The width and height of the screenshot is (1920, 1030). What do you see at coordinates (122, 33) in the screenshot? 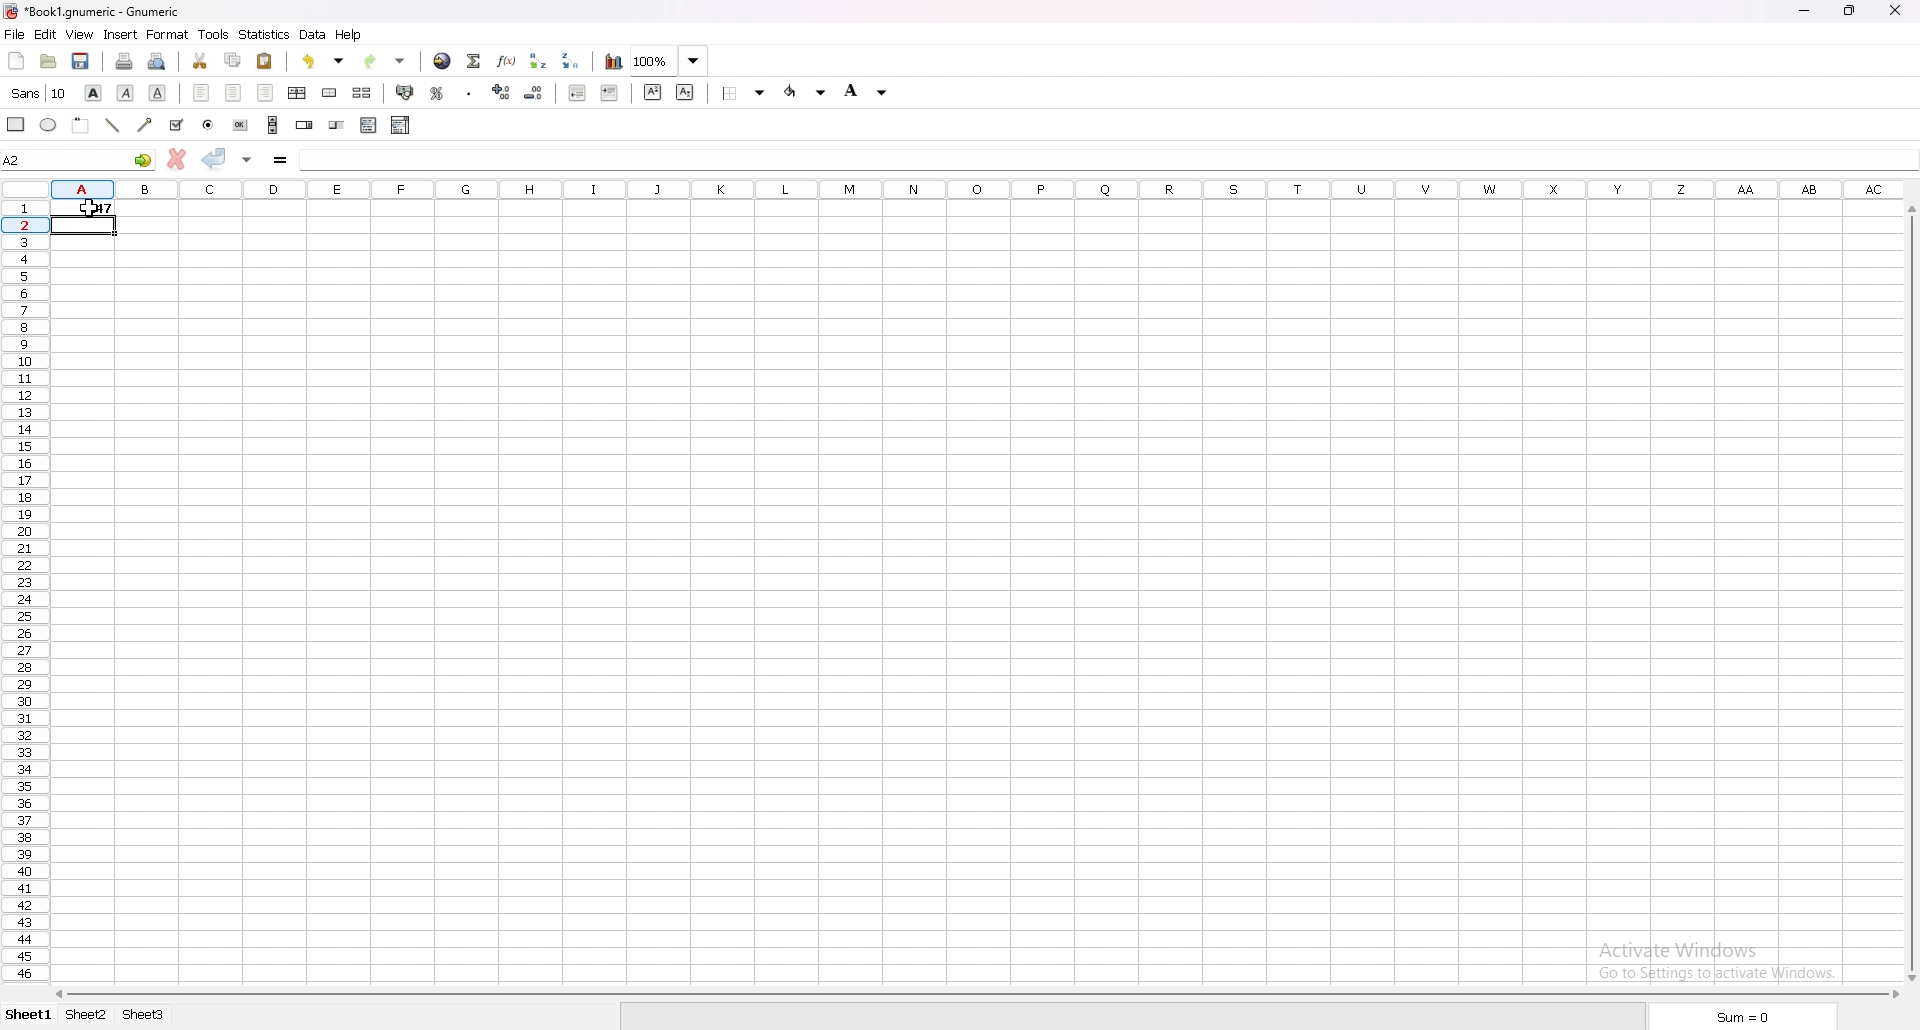
I see `insert` at bounding box center [122, 33].